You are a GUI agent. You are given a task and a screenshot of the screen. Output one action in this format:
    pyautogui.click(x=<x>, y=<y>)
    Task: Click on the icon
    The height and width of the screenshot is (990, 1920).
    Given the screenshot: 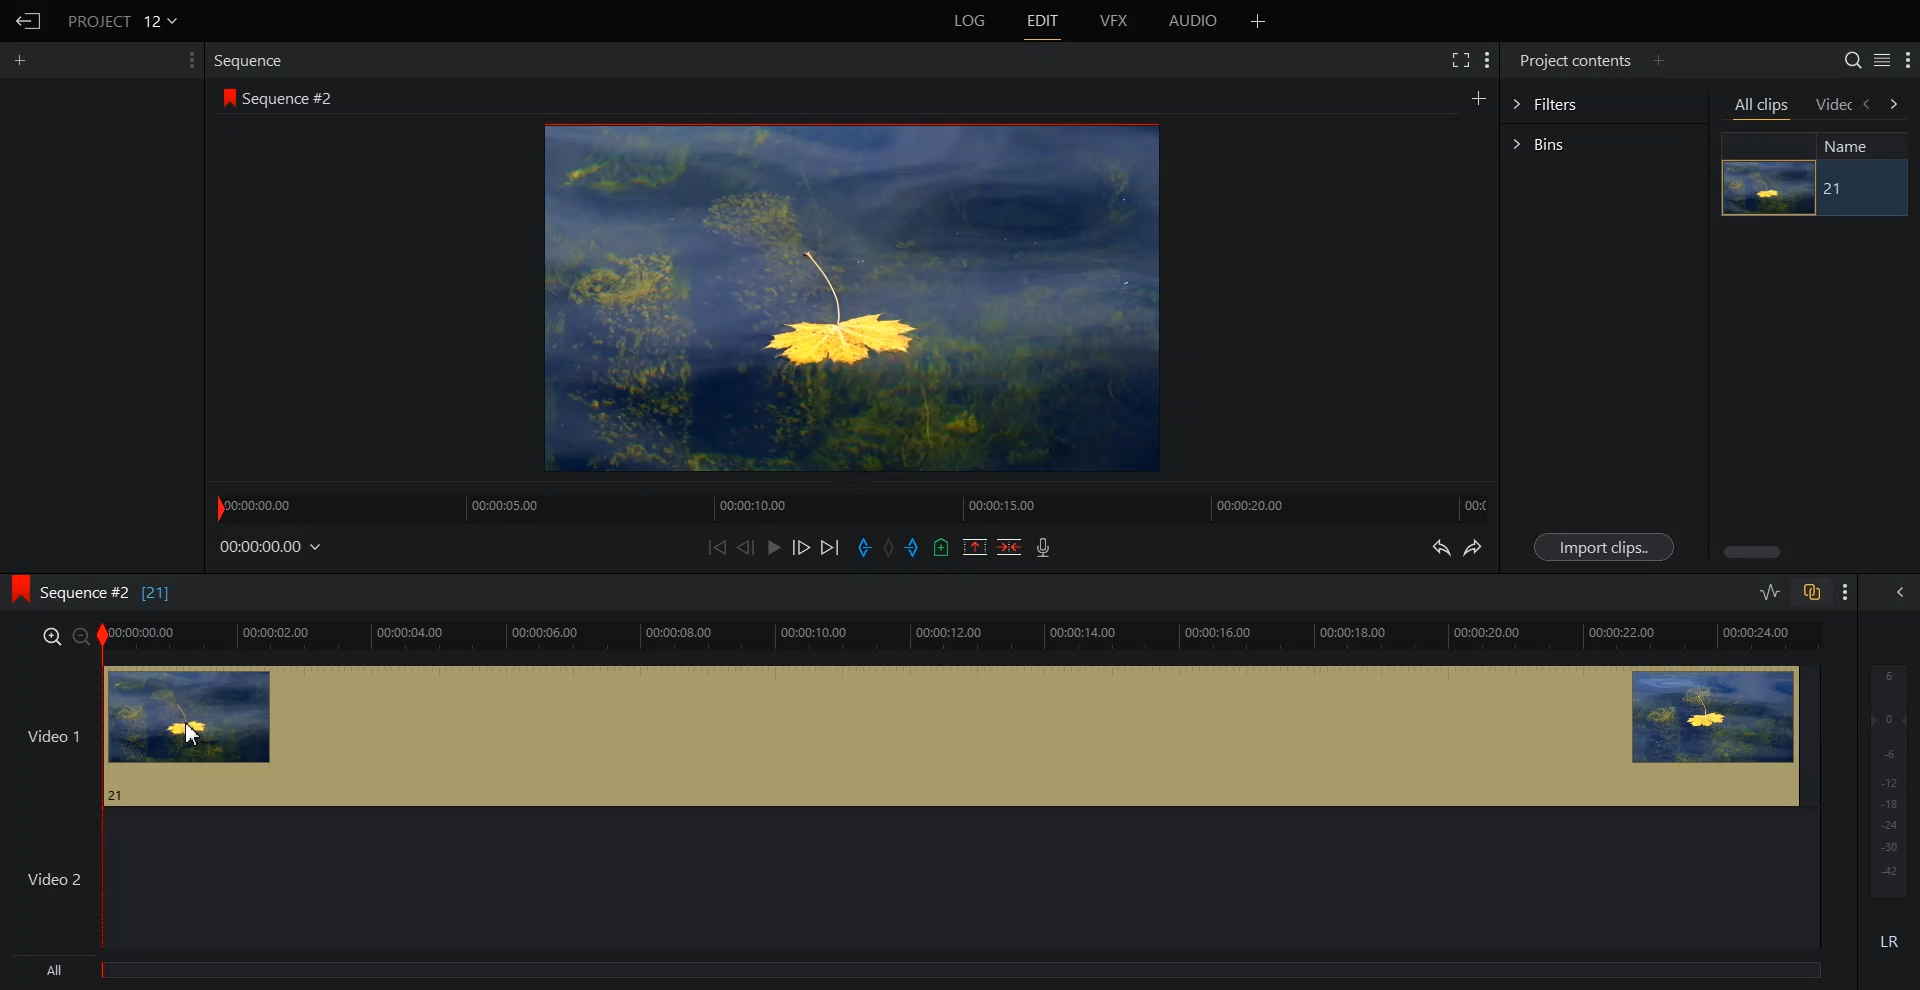 What is the action you would take?
    pyautogui.click(x=230, y=100)
    